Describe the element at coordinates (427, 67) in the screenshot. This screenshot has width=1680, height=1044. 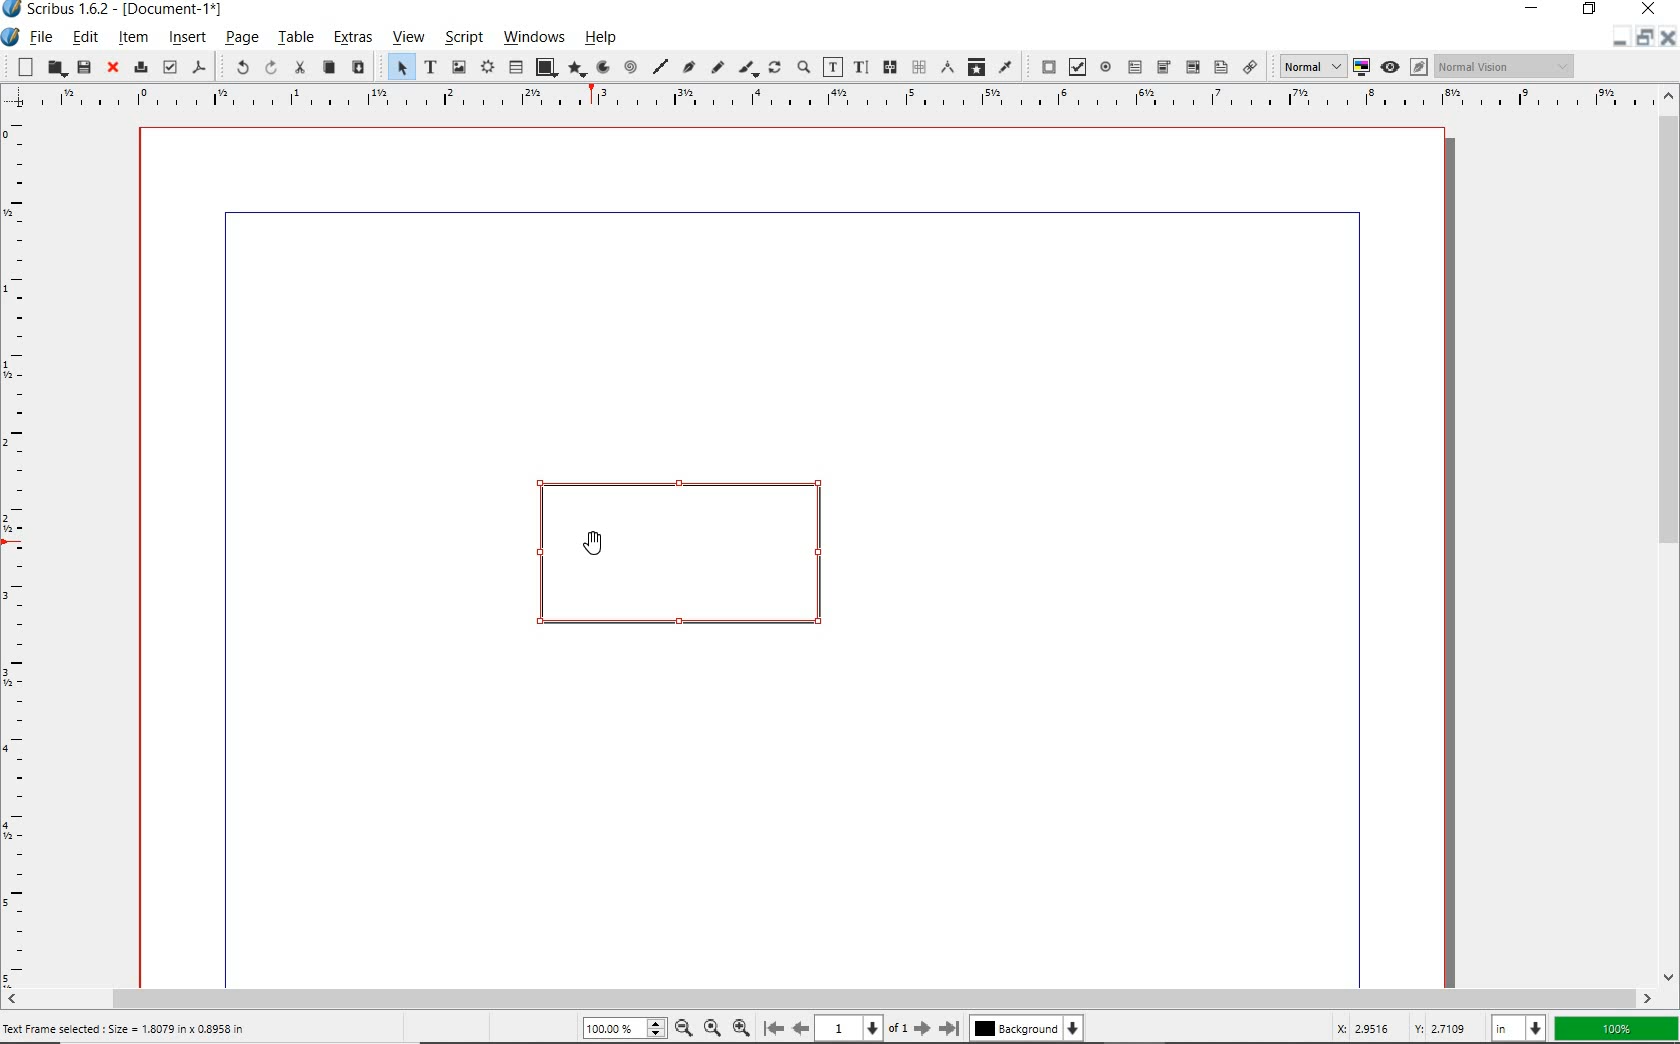
I see `text frame` at that location.